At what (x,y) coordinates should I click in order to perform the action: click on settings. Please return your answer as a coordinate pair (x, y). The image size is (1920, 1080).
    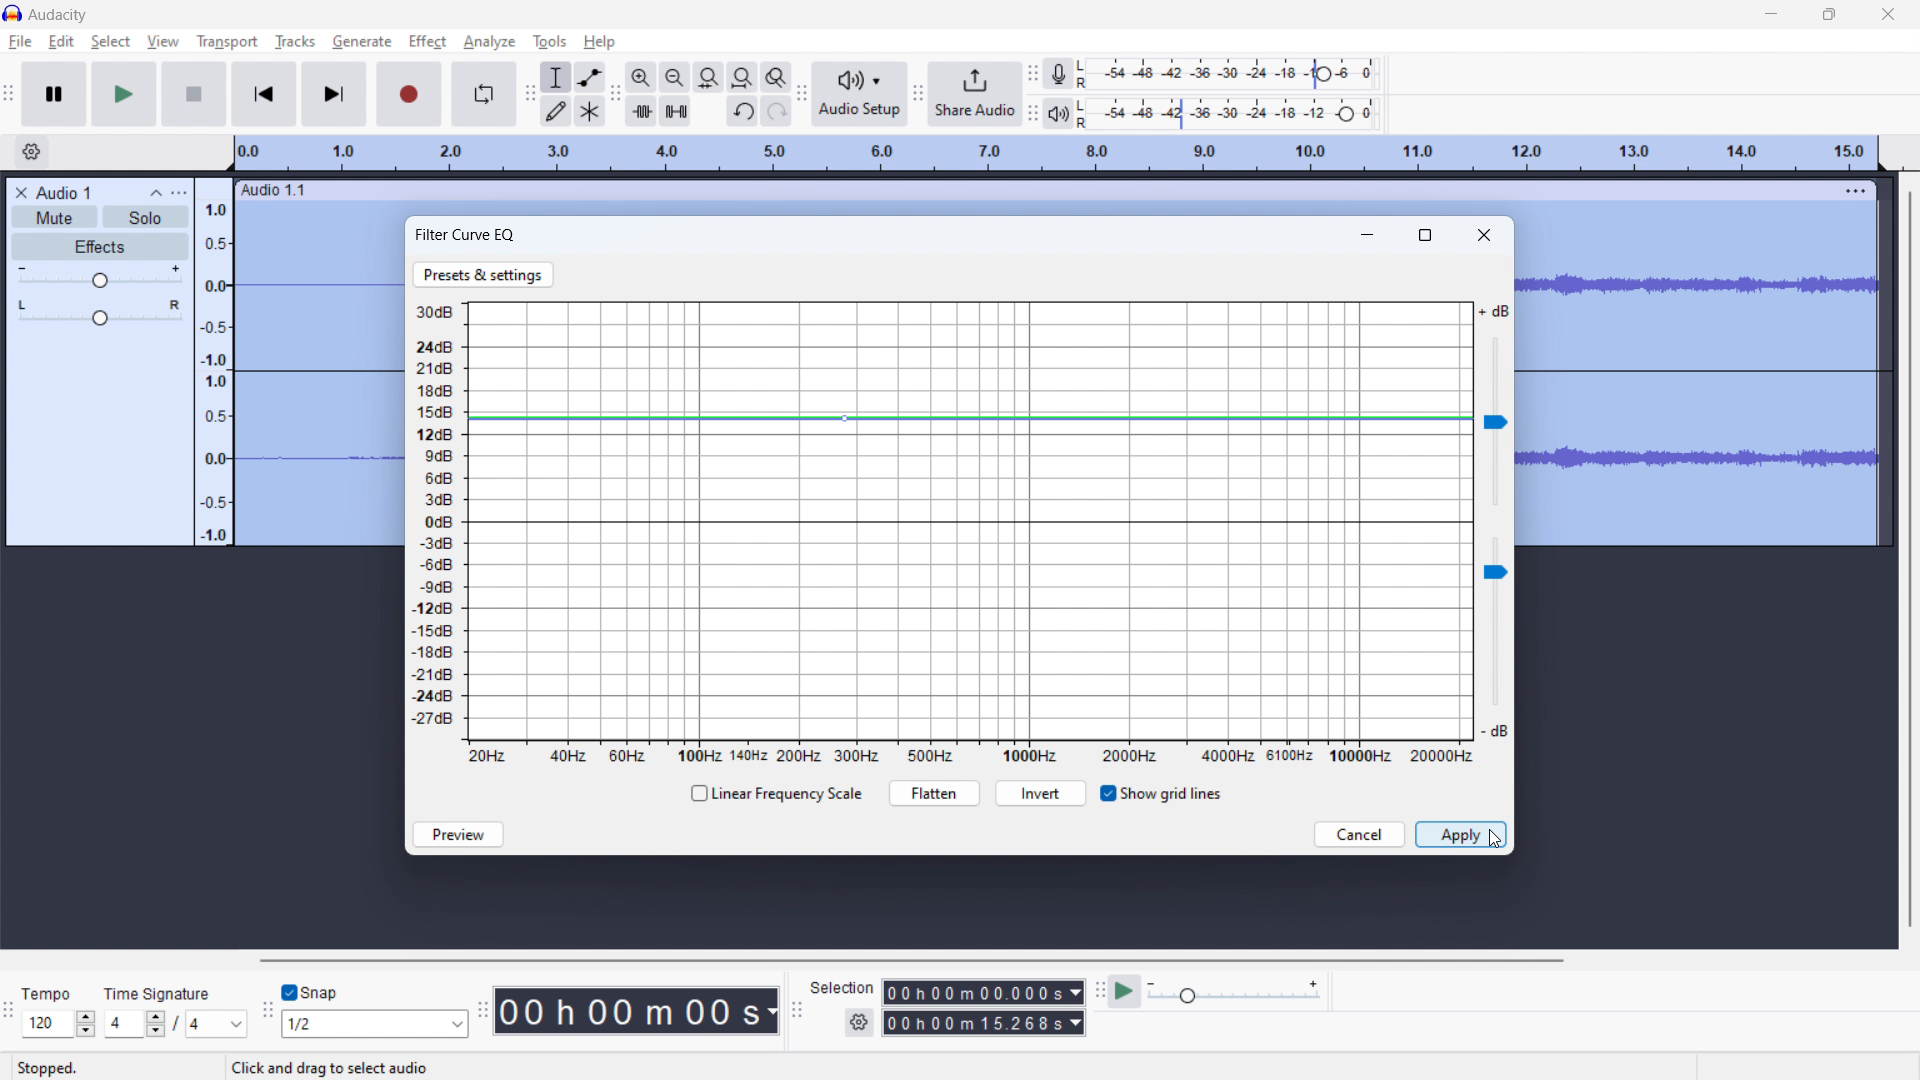
    Looking at the image, I should click on (858, 1023).